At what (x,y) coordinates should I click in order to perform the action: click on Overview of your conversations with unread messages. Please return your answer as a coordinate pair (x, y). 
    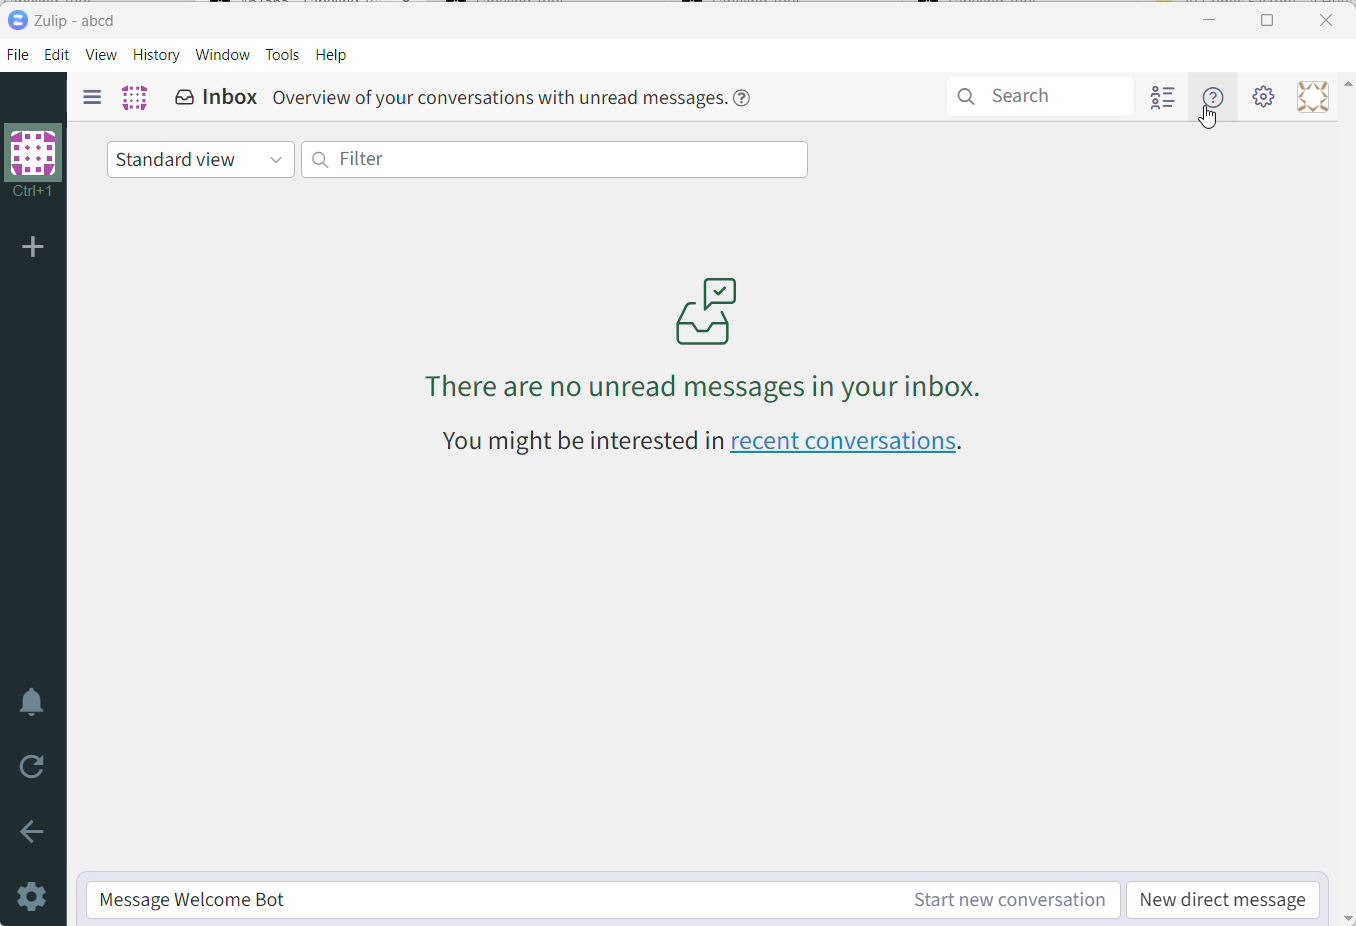
    Looking at the image, I should click on (515, 100).